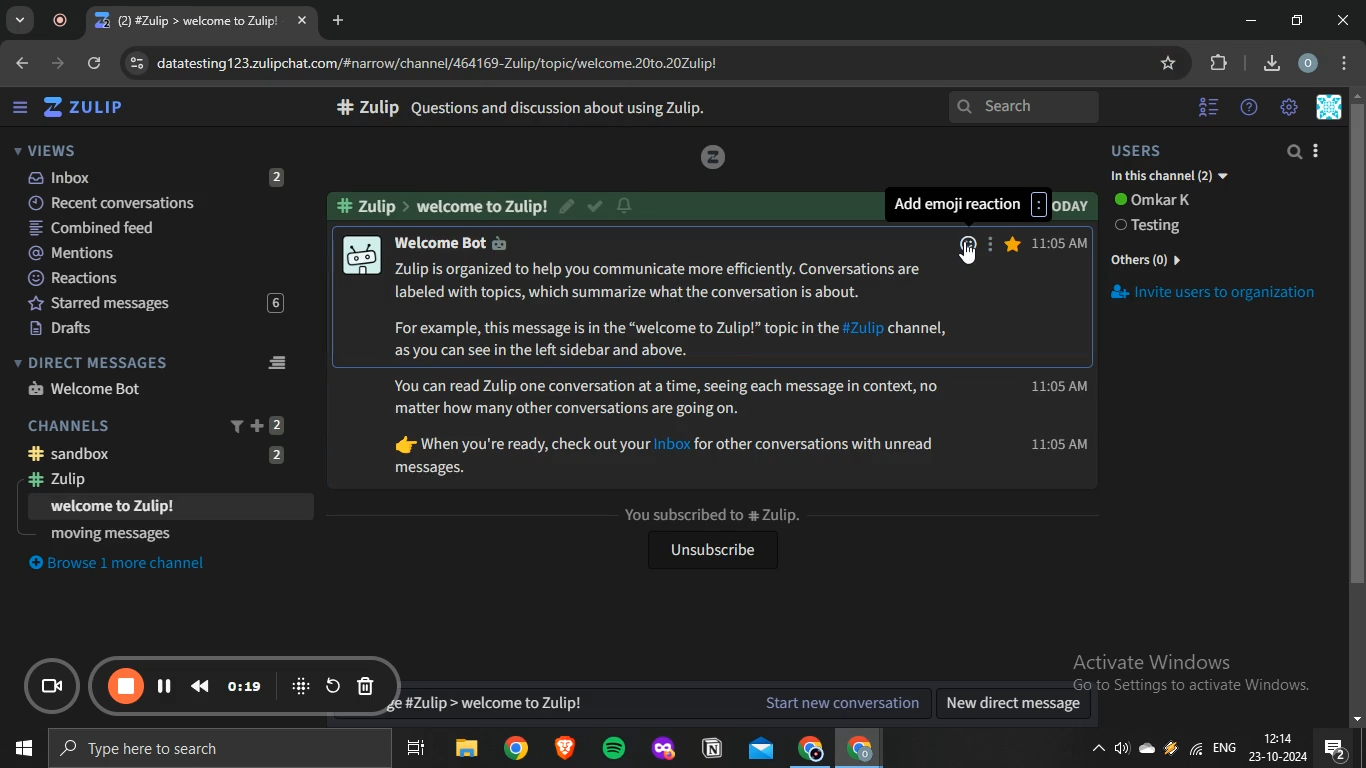  Describe the element at coordinates (669, 430) in the screenshot. I see `zulip and channel descriptions ` at that location.